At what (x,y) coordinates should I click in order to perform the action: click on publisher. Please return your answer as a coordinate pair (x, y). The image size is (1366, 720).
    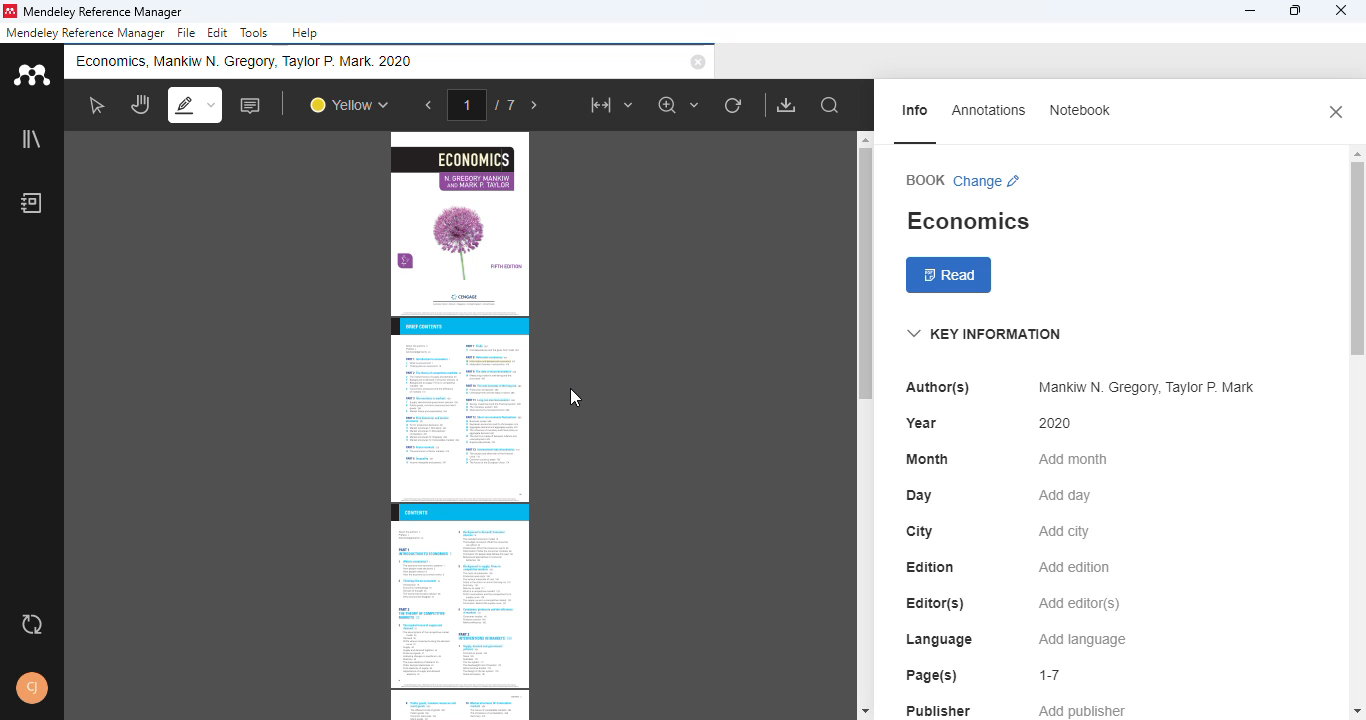
    Looking at the image, I should click on (939, 709).